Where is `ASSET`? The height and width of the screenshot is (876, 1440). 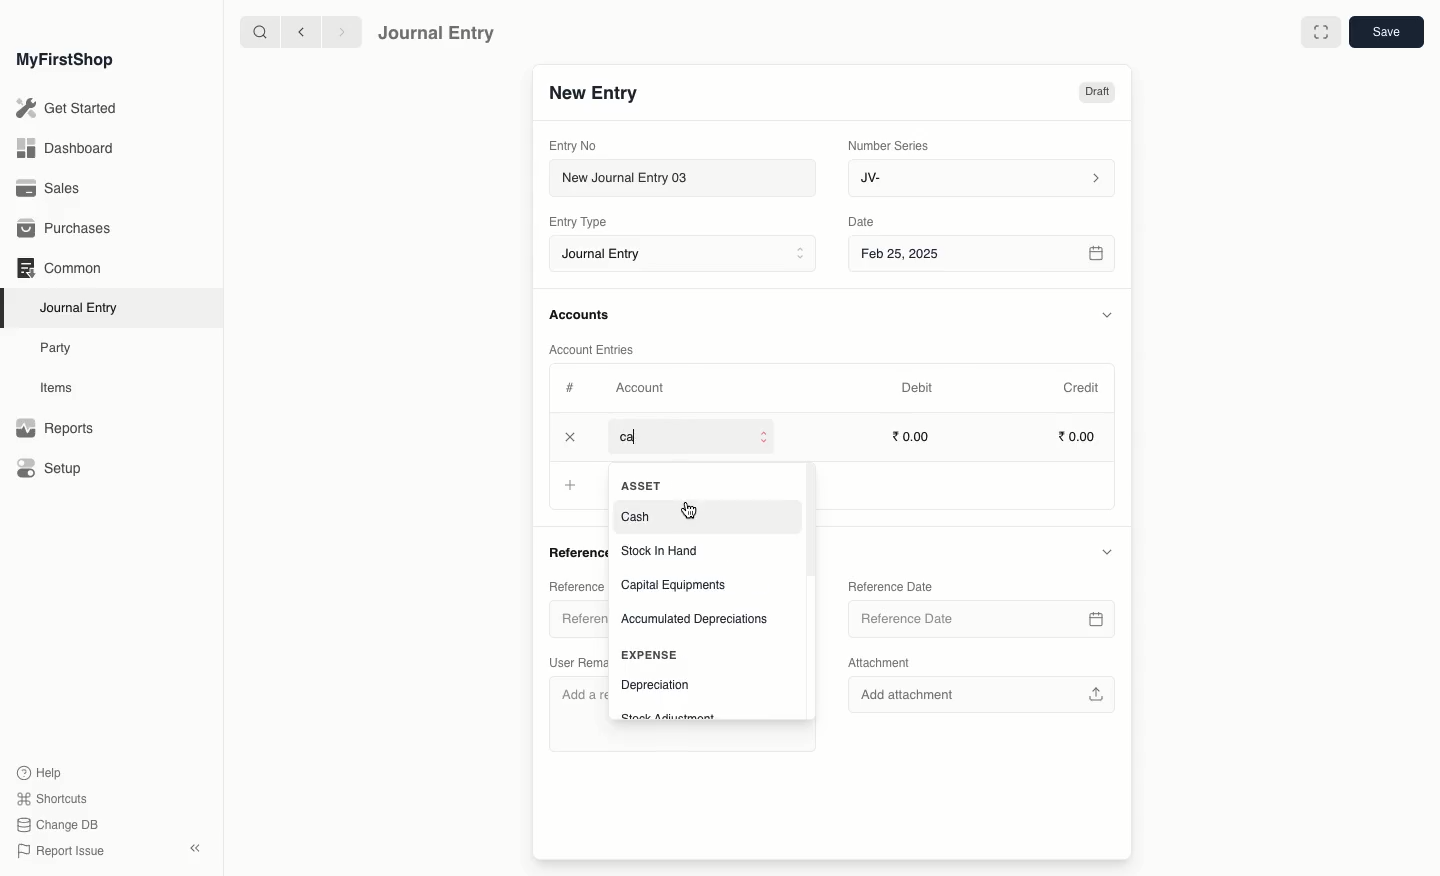 ASSET is located at coordinates (646, 485).